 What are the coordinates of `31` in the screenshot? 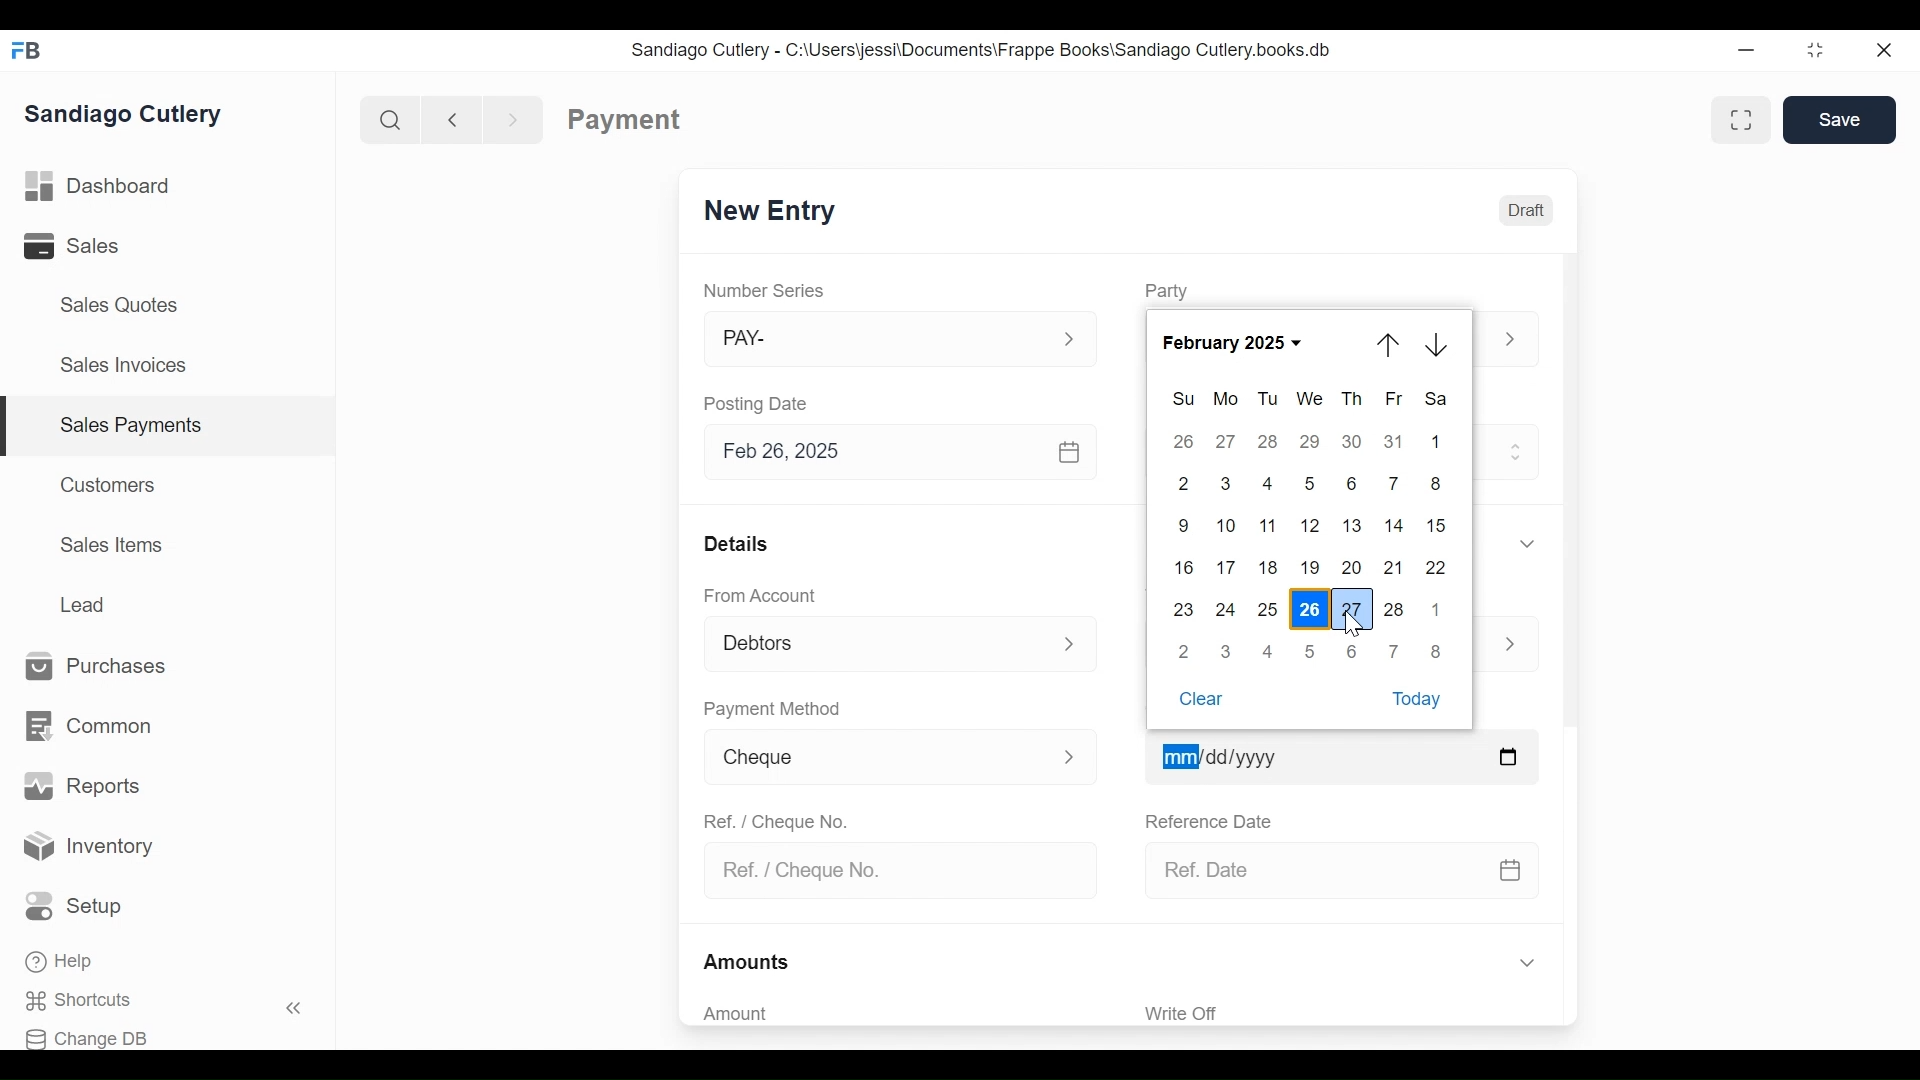 It's located at (1395, 440).